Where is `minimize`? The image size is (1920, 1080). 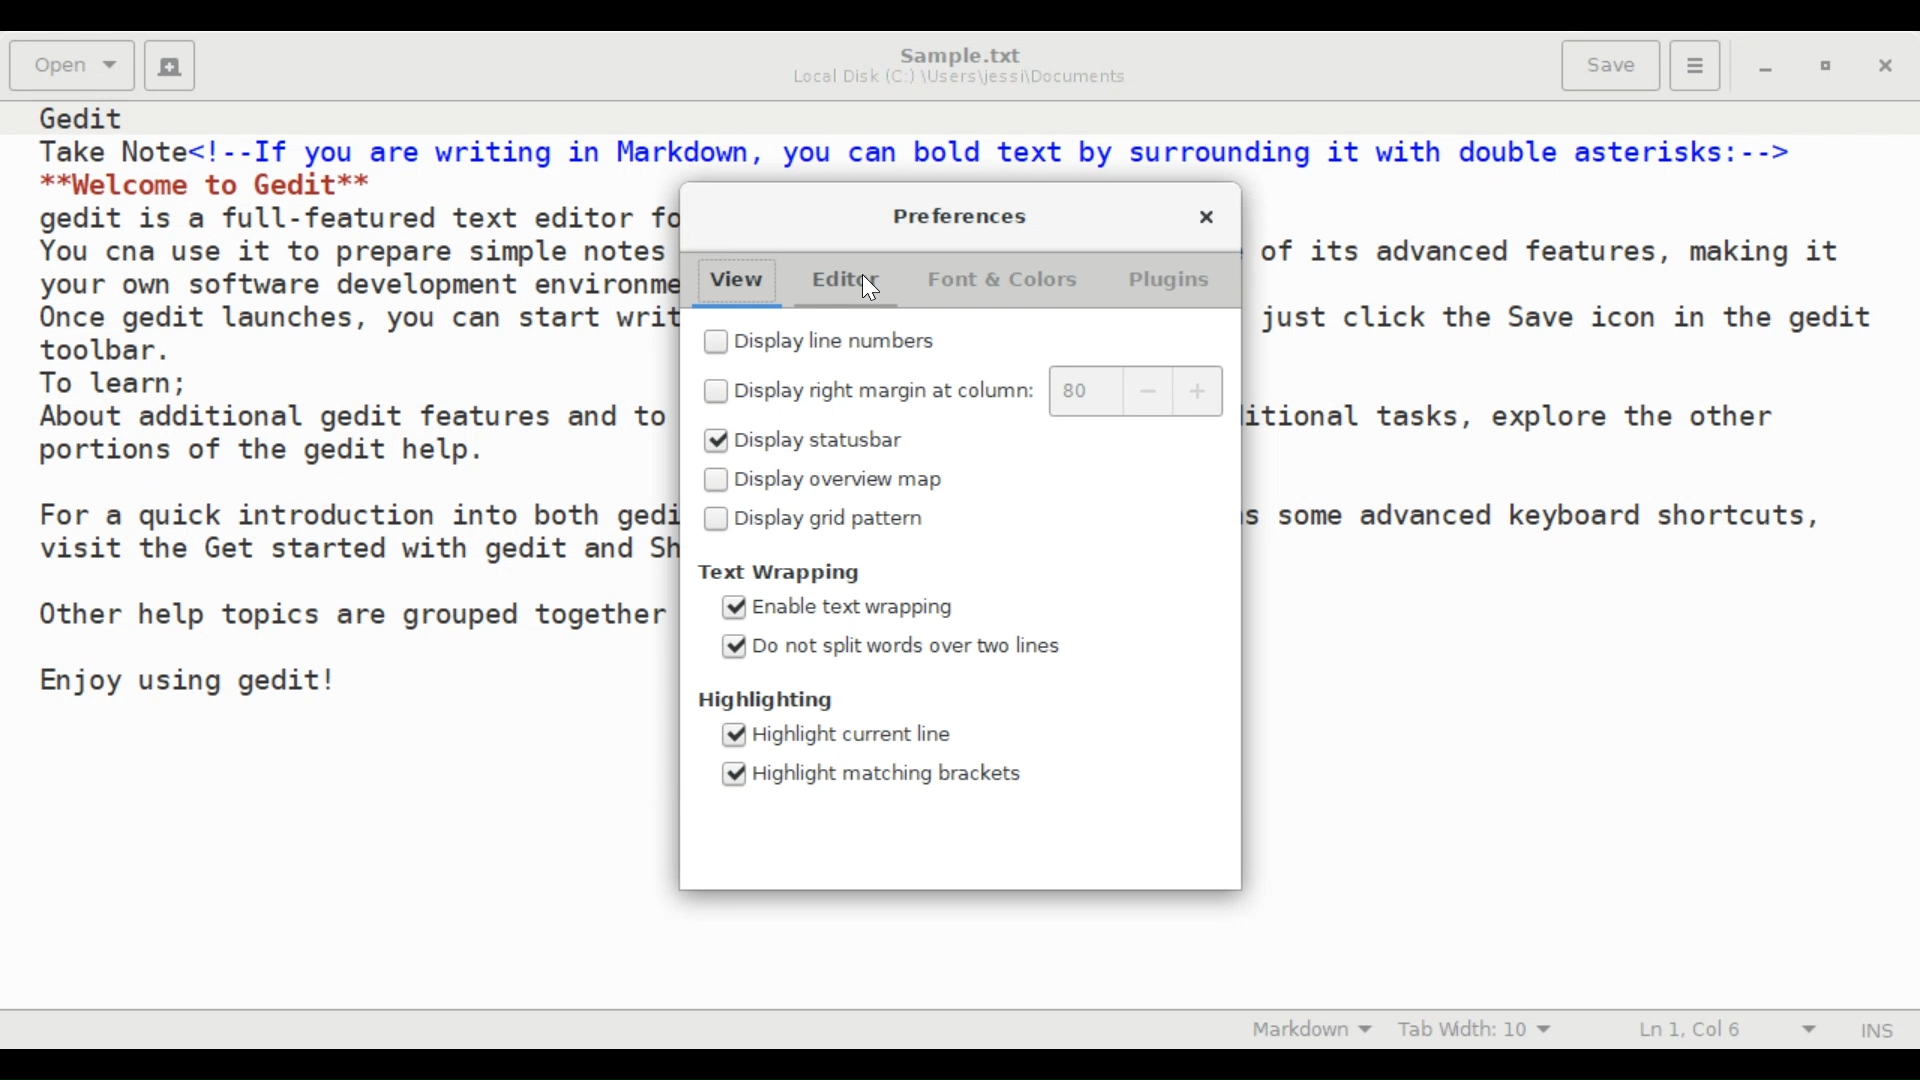
minimize is located at coordinates (1769, 71).